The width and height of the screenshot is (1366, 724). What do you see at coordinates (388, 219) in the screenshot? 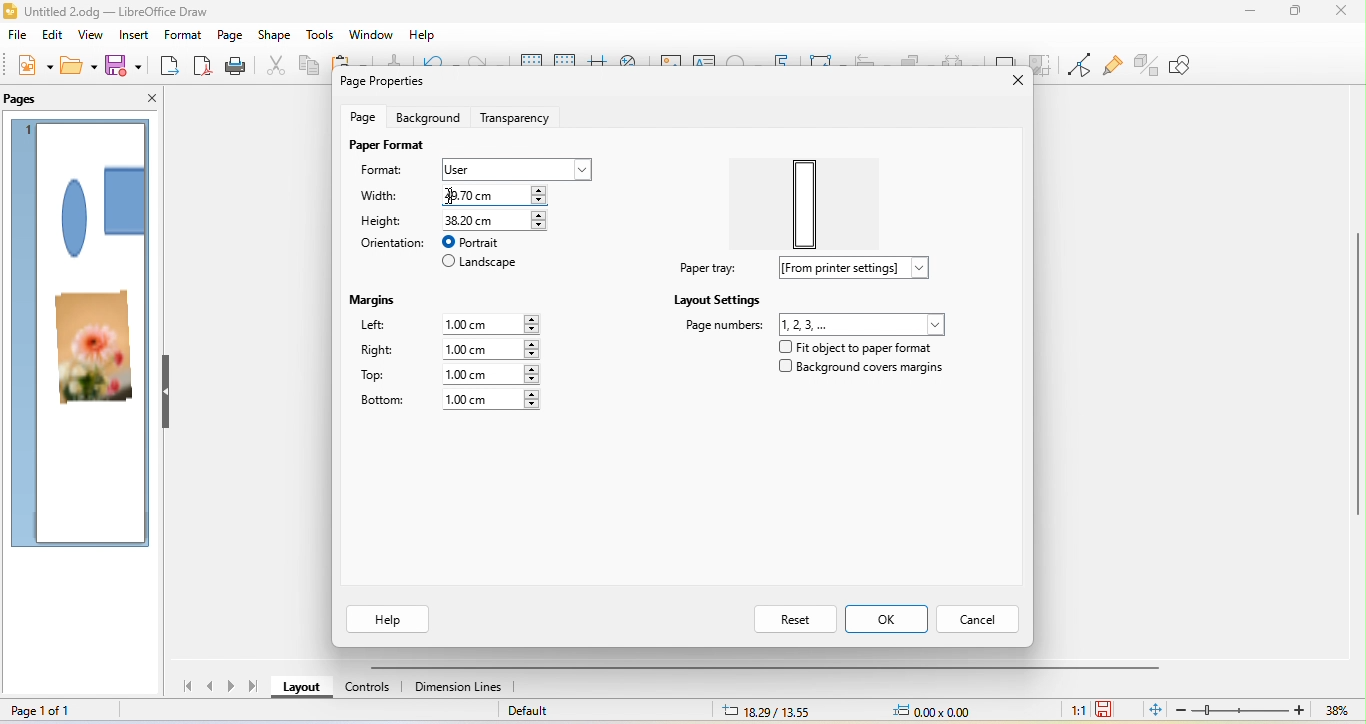
I see `height` at bounding box center [388, 219].